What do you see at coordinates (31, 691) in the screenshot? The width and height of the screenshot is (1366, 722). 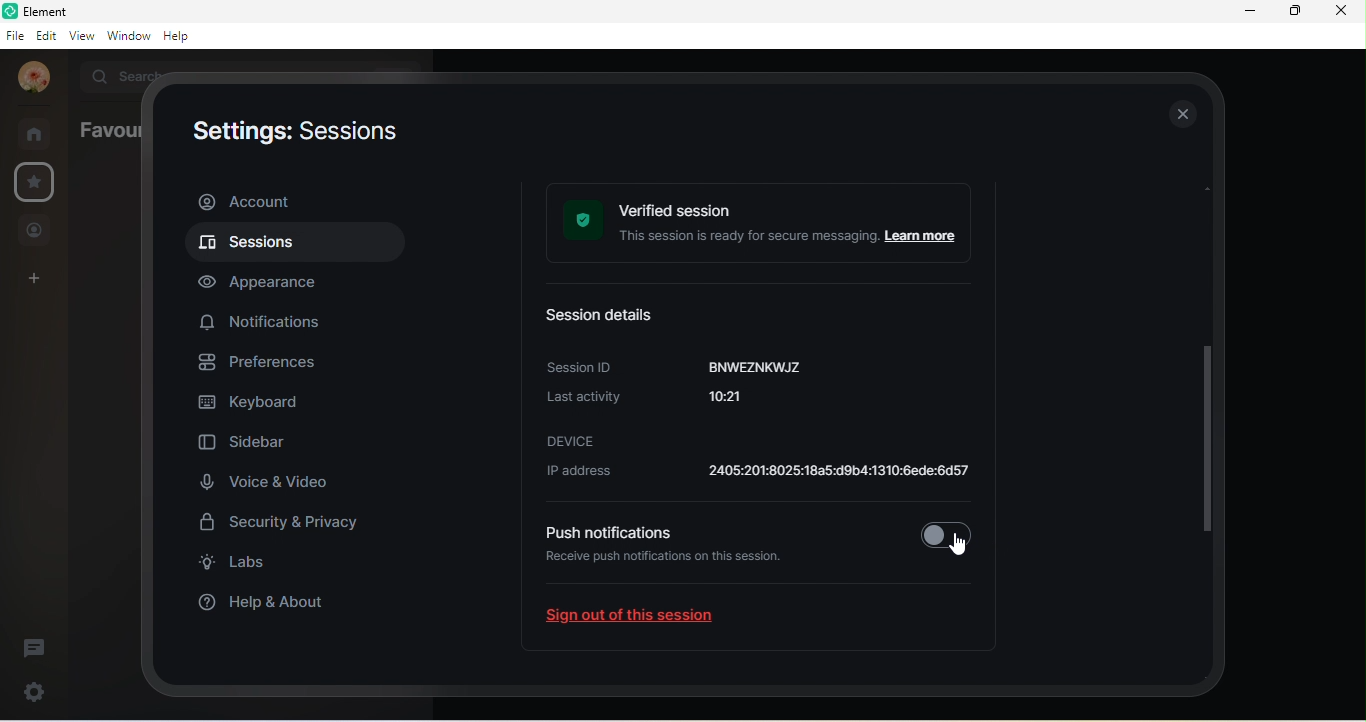 I see `settings` at bounding box center [31, 691].